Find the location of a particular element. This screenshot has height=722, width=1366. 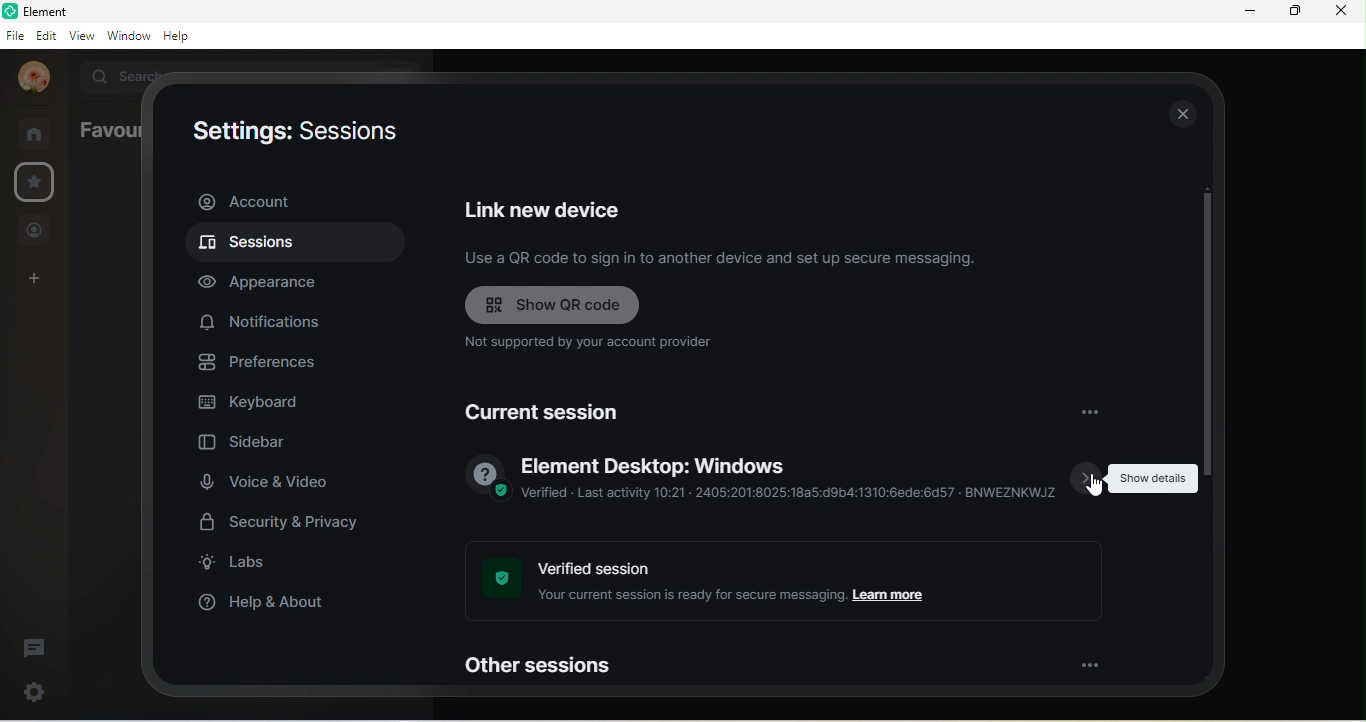

close is located at coordinates (1339, 11).